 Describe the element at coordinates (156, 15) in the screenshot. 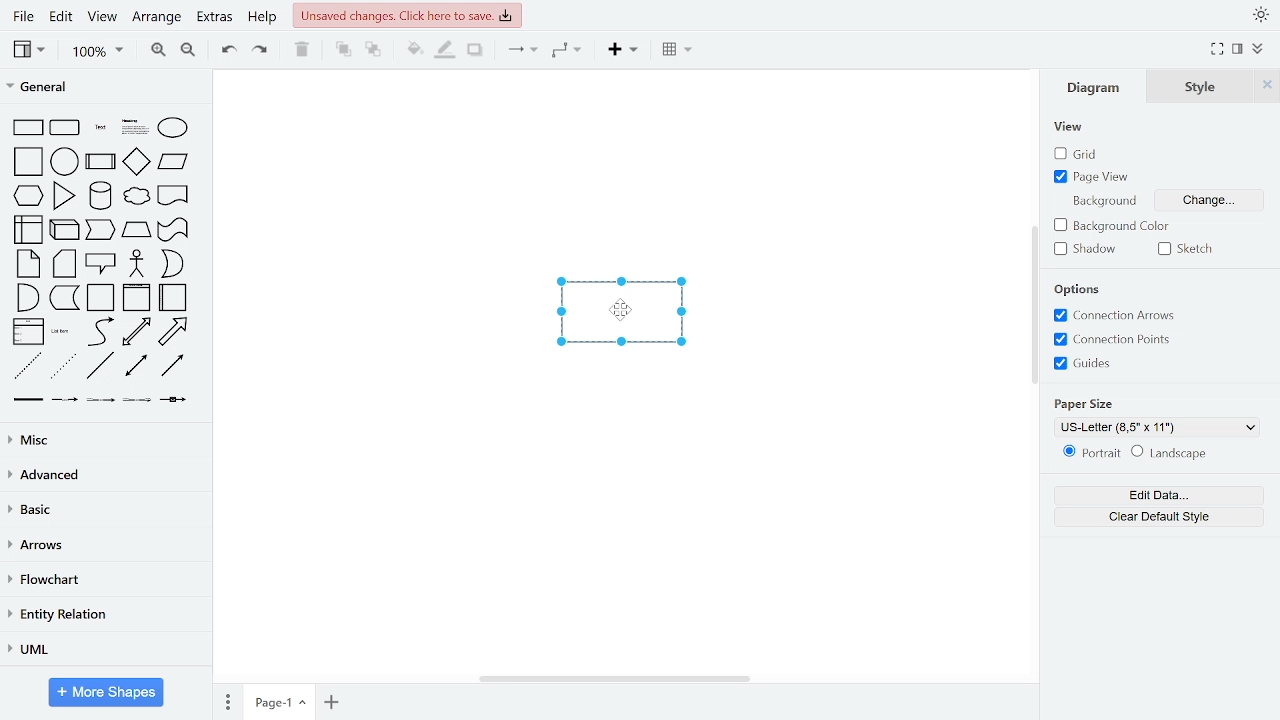

I see `arrange` at that location.